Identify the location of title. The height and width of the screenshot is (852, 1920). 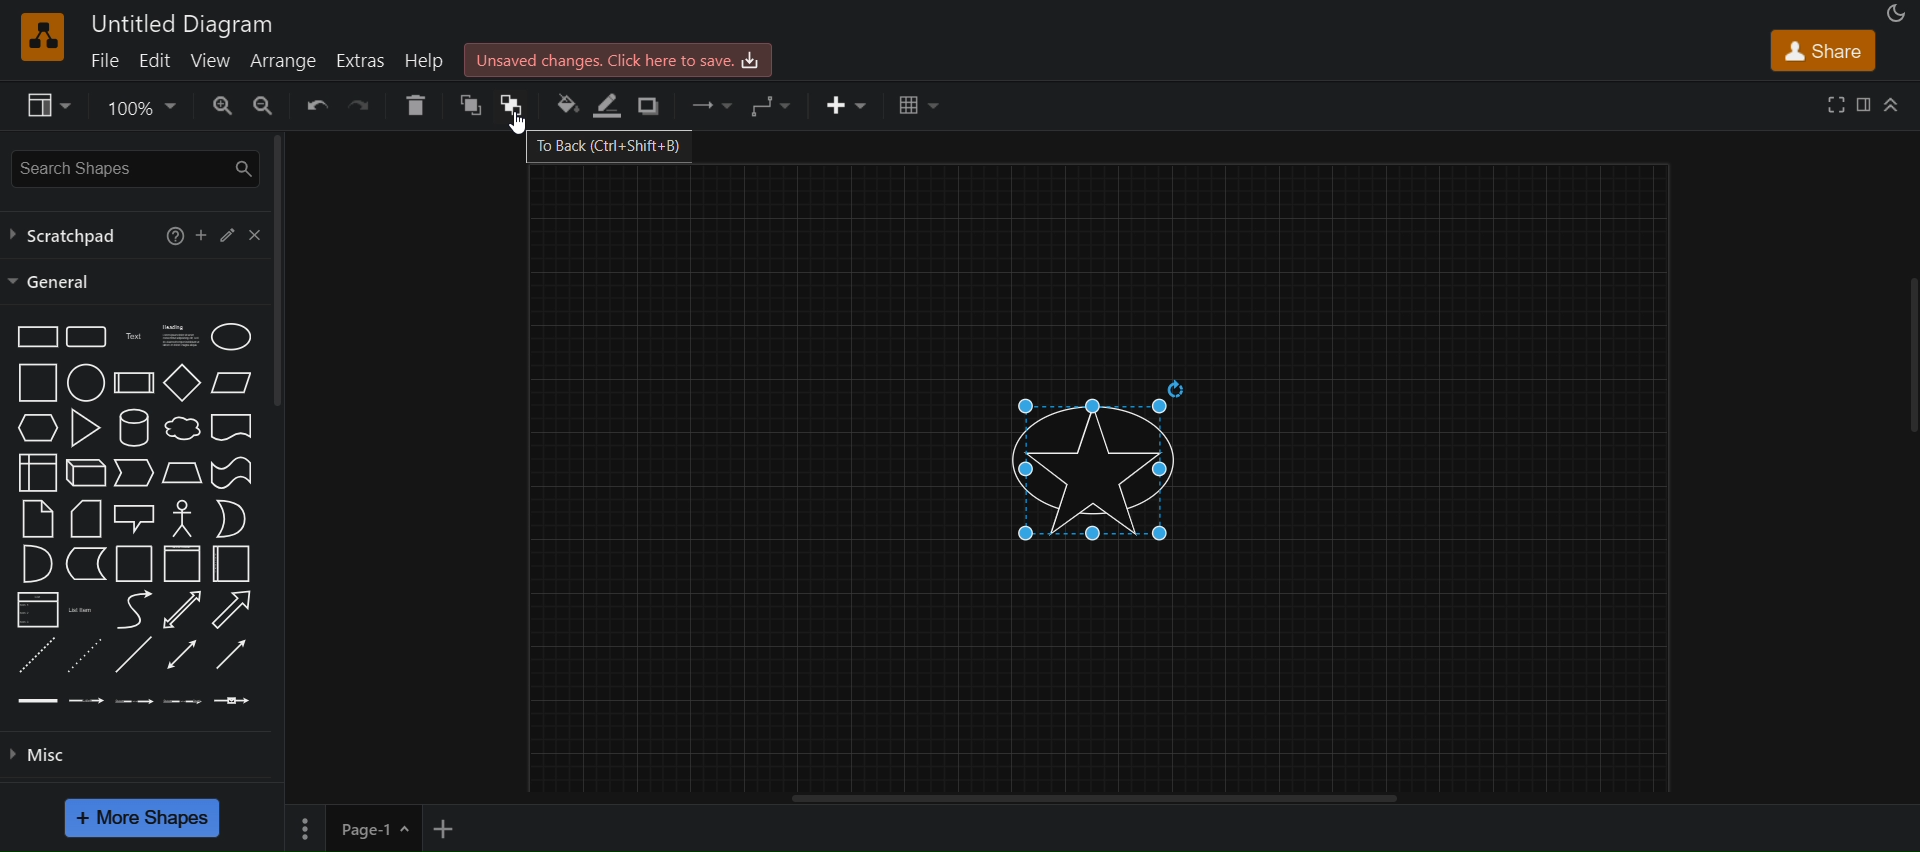
(183, 24).